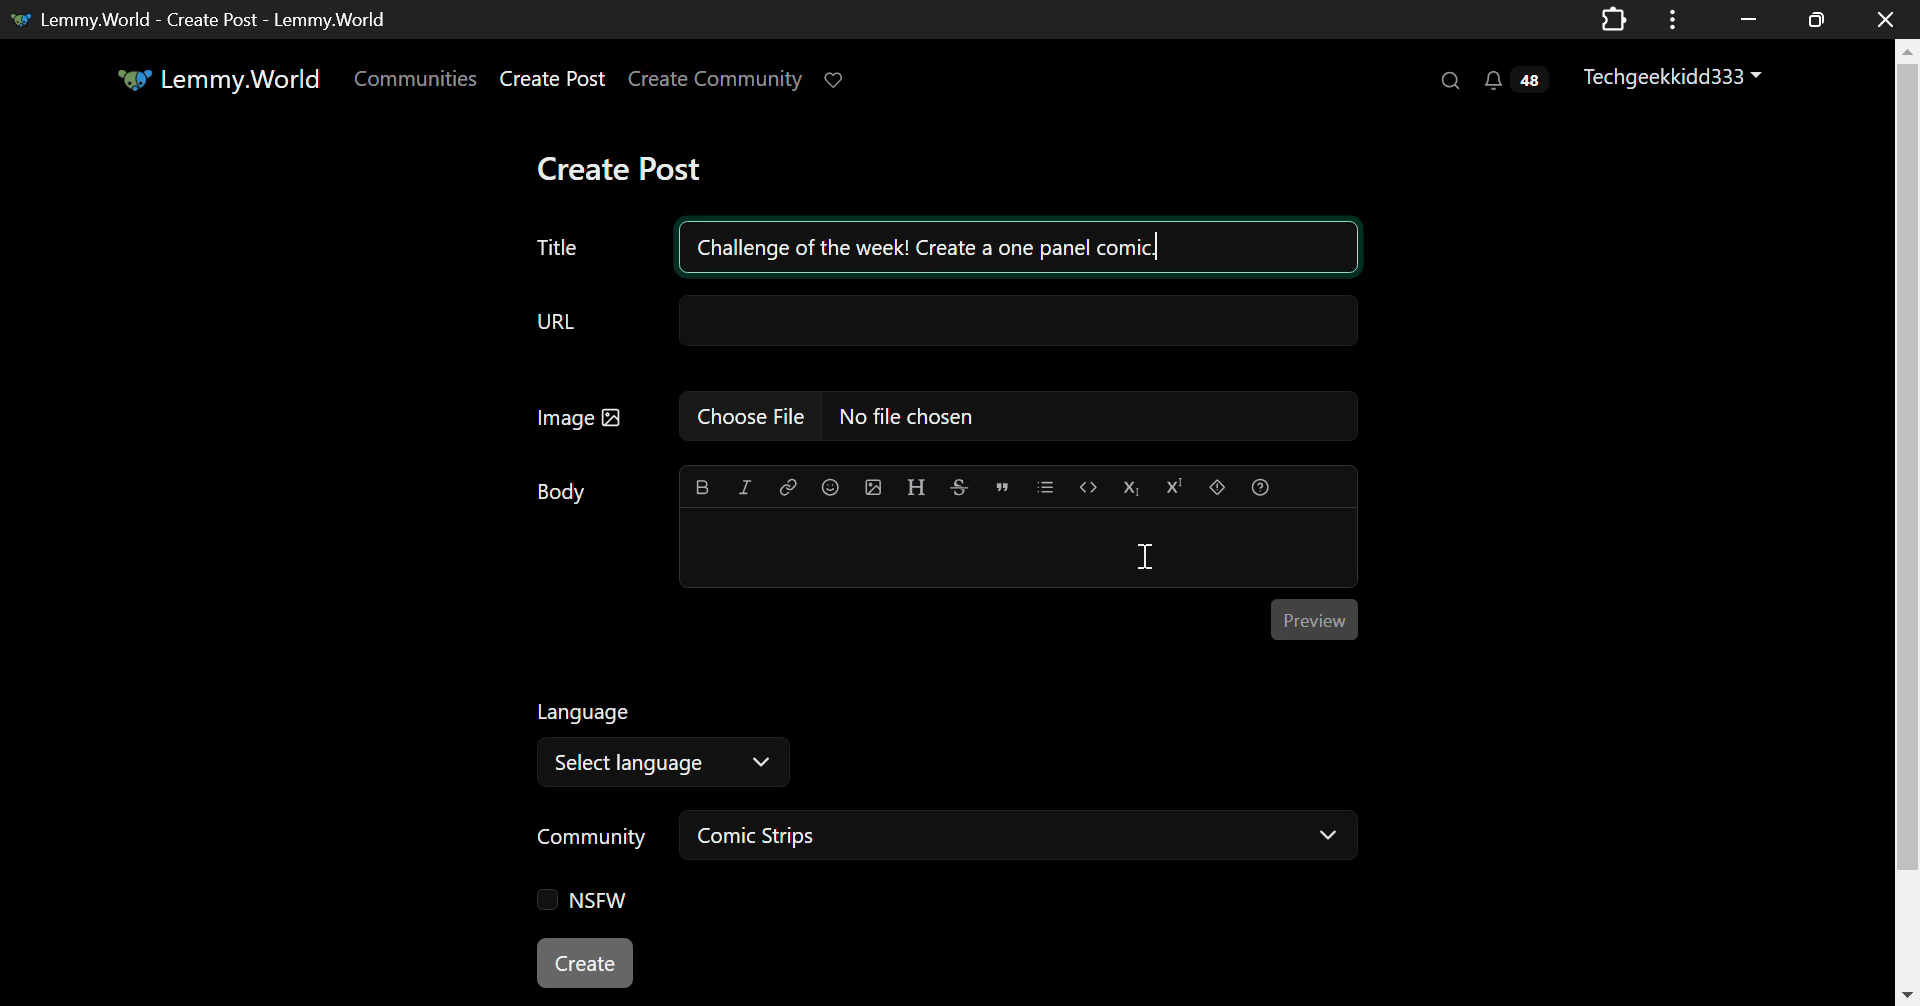 This screenshot has height=1006, width=1920. I want to click on Comic Strips, so click(1024, 838).